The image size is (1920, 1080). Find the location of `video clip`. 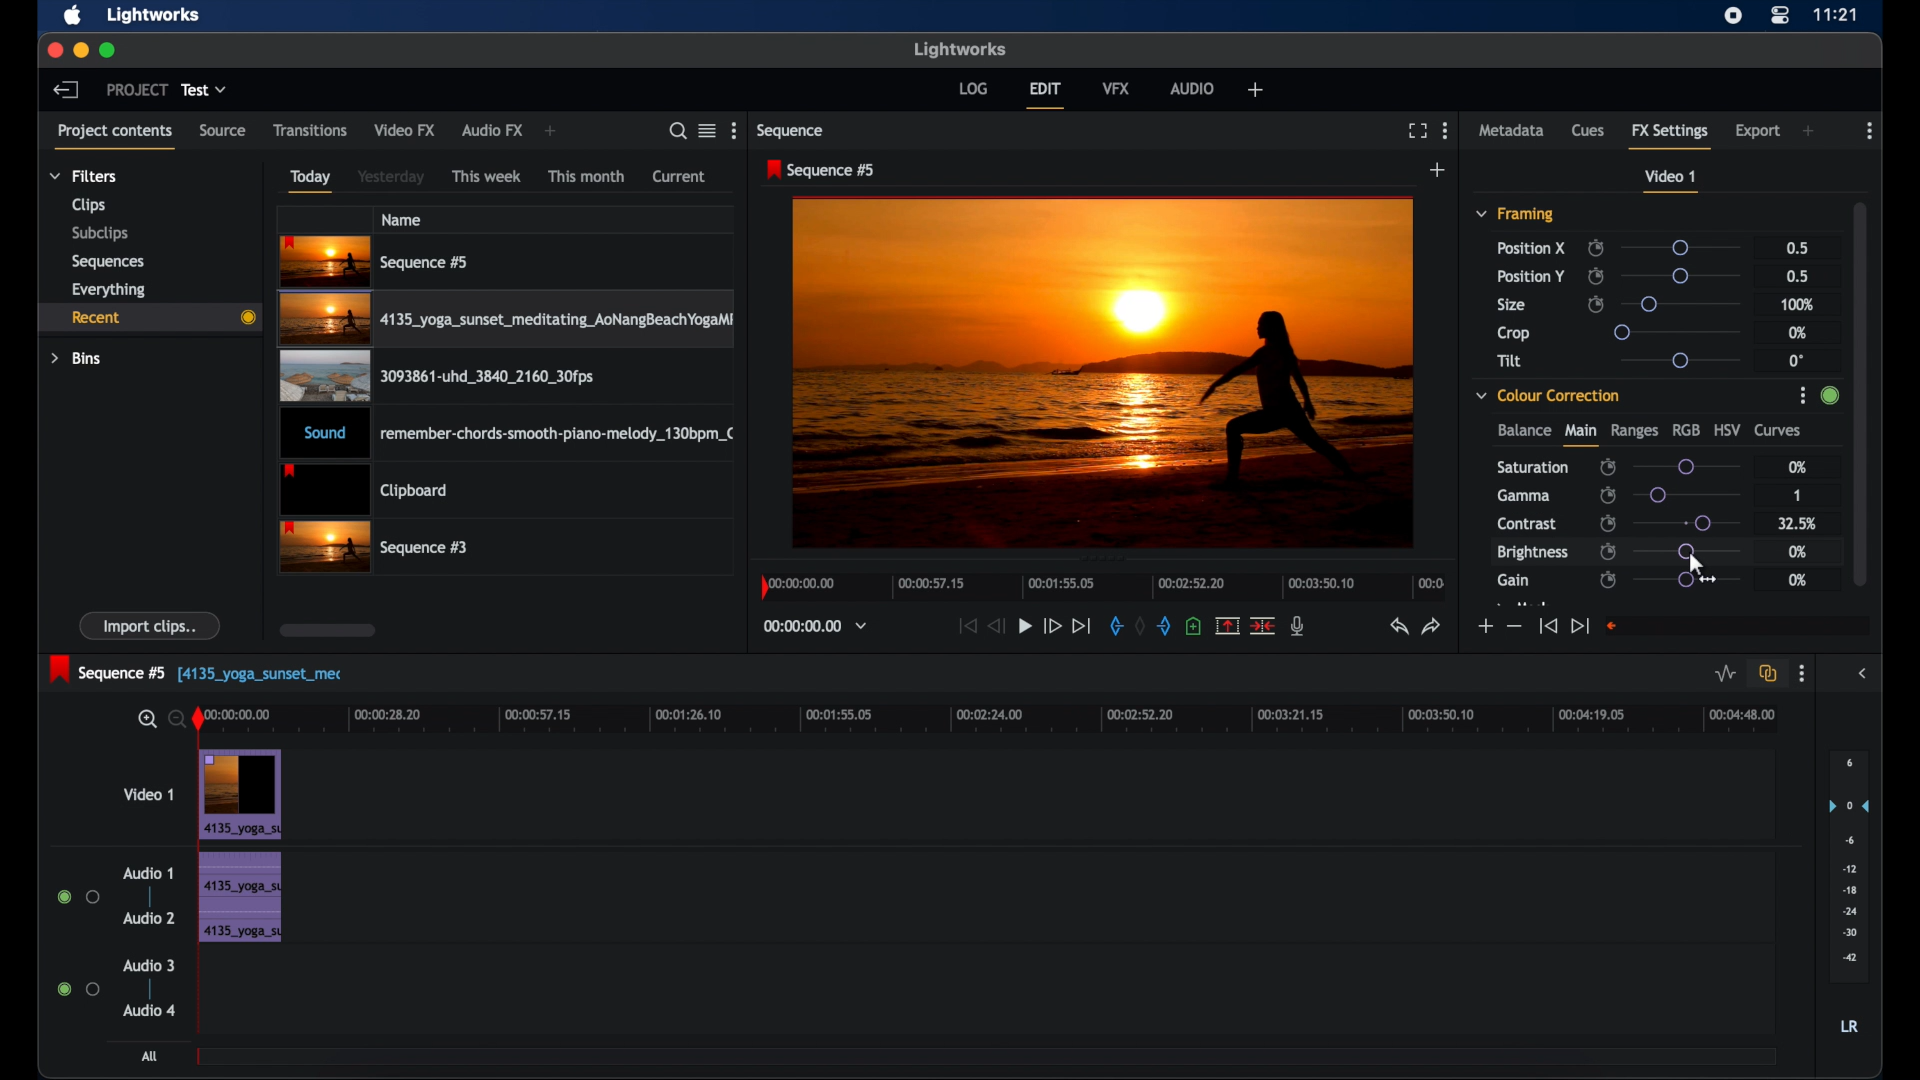

video clip is located at coordinates (242, 795).